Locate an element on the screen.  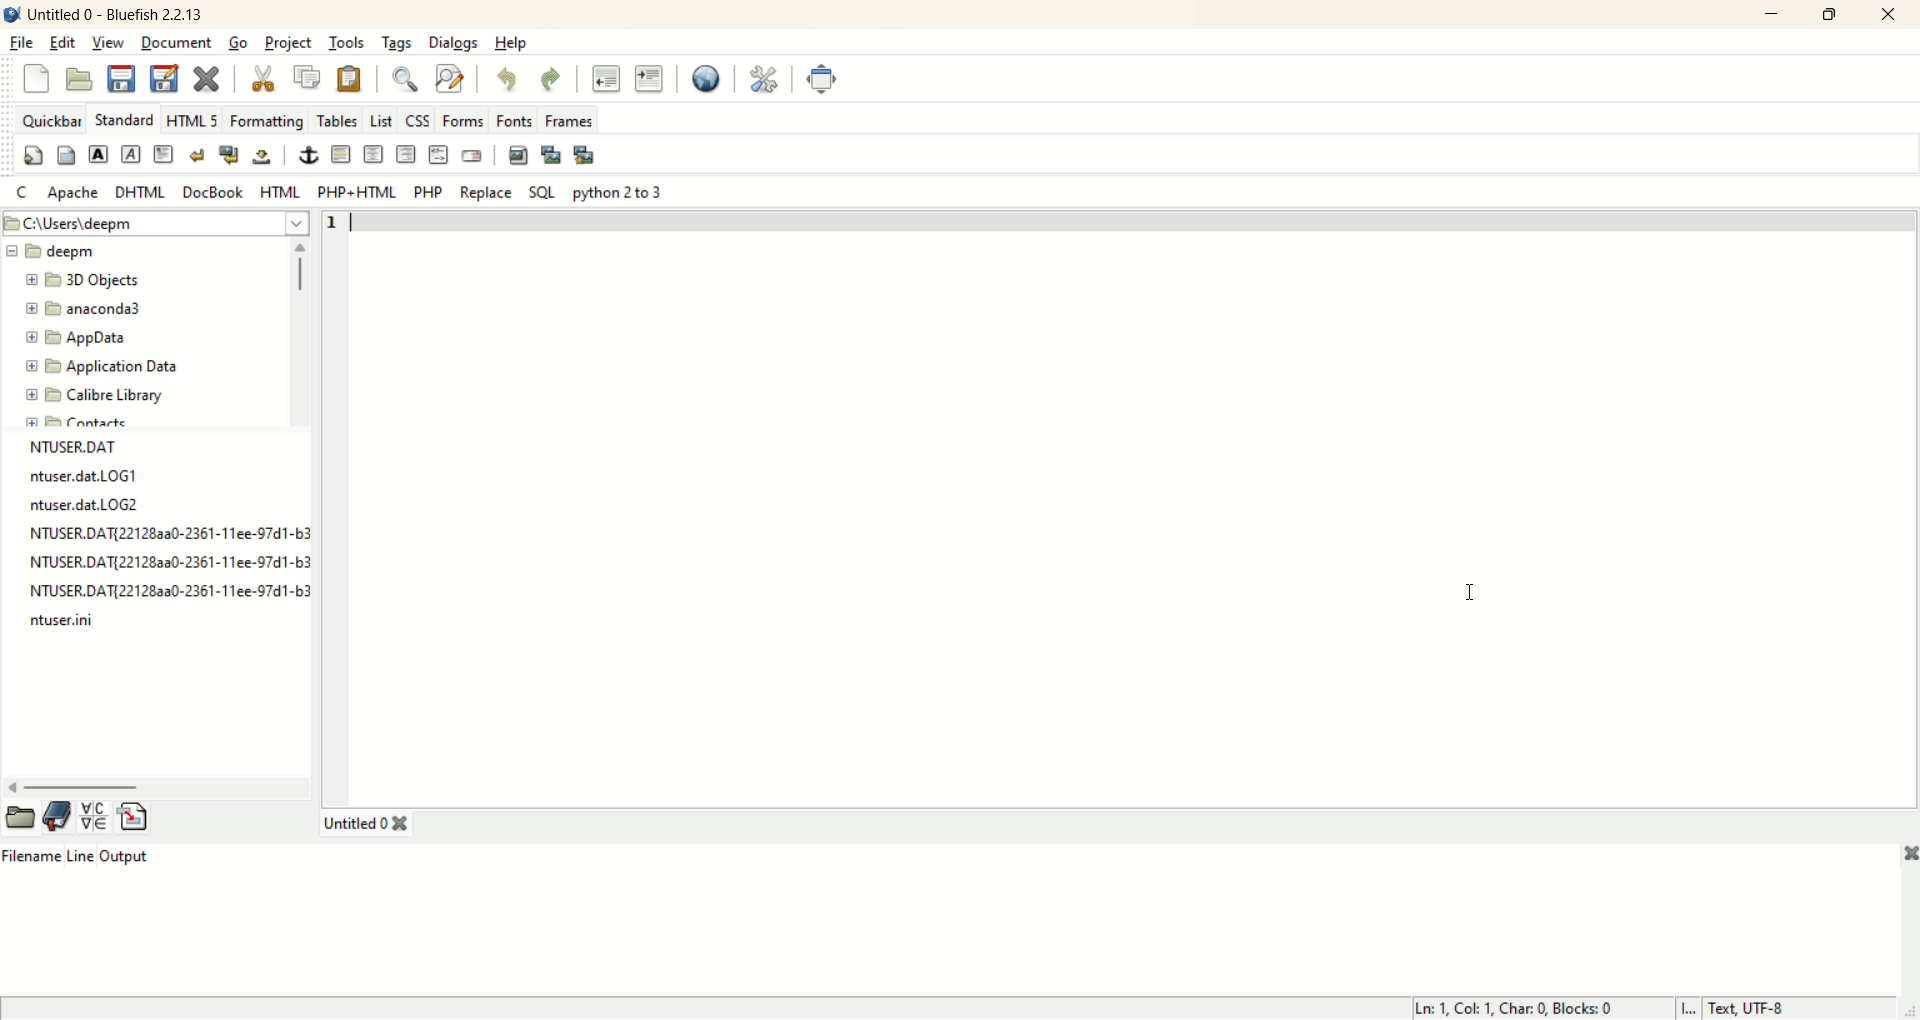
body is located at coordinates (65, 155).